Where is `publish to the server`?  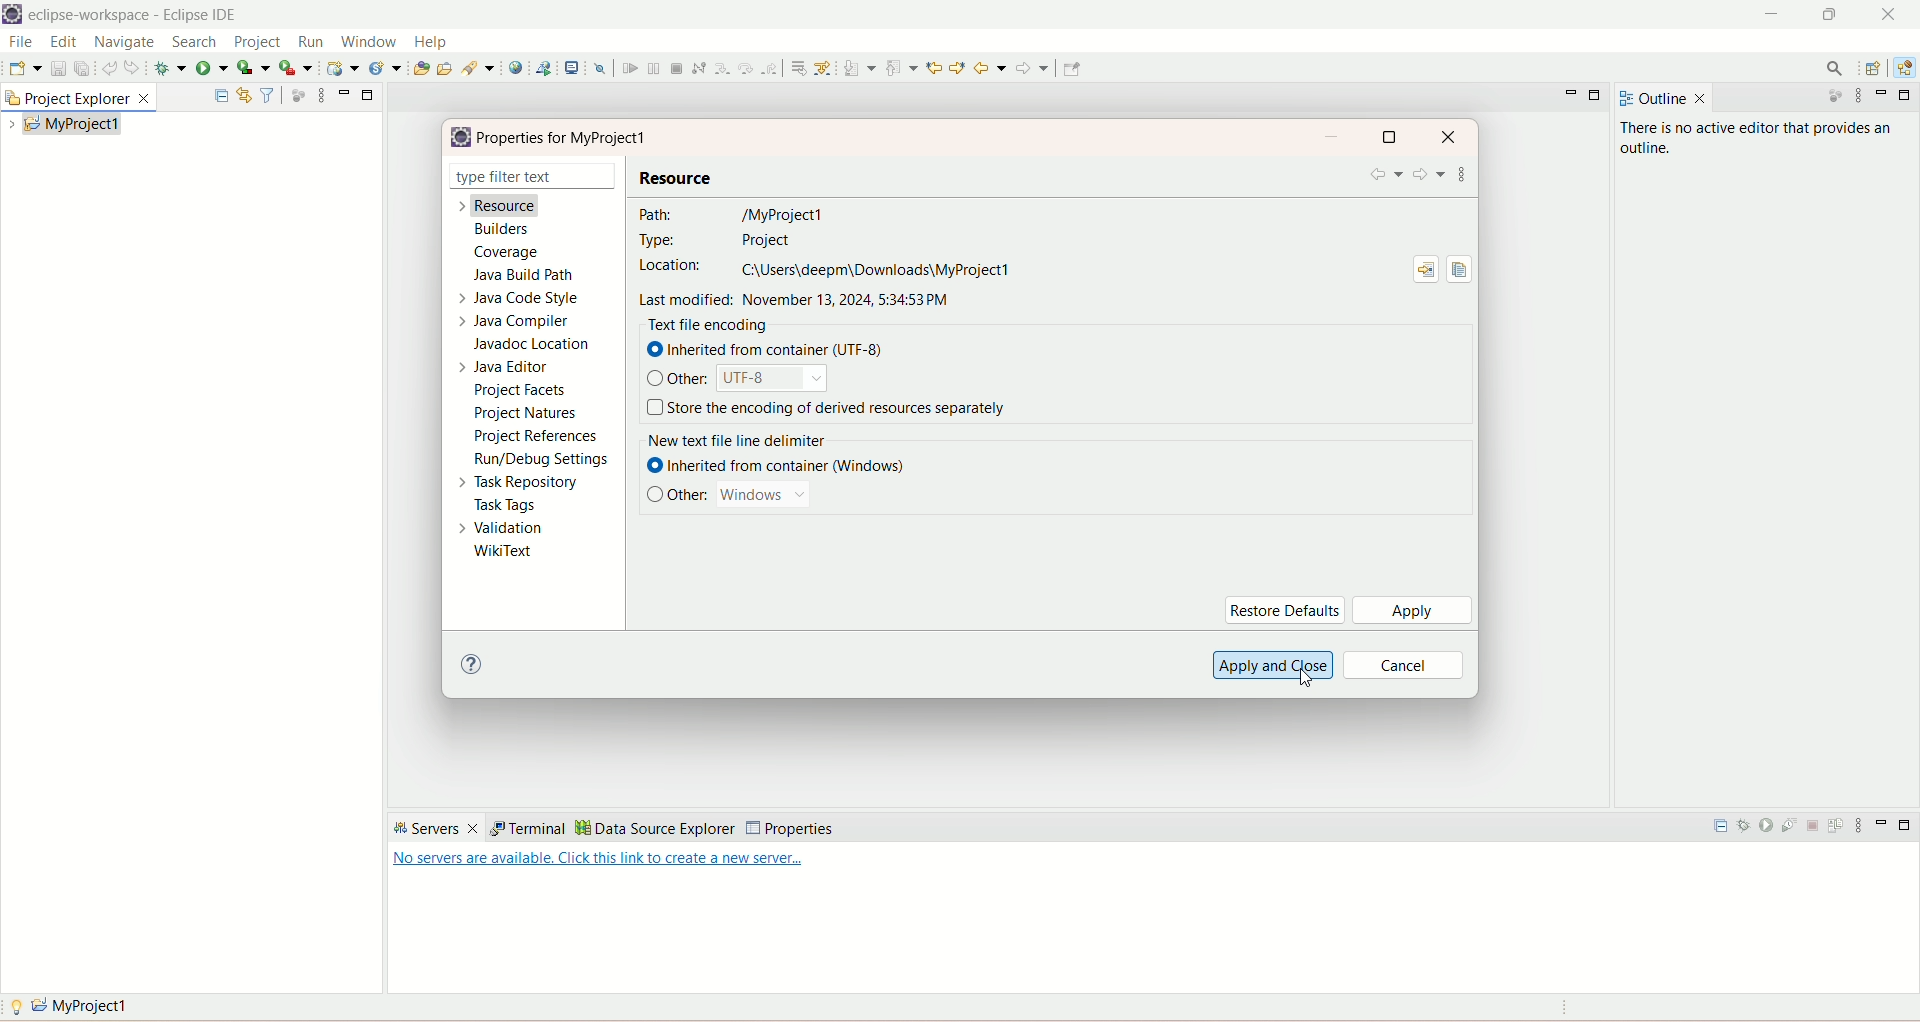 publish to the server is located at coordinates (1839, 829).